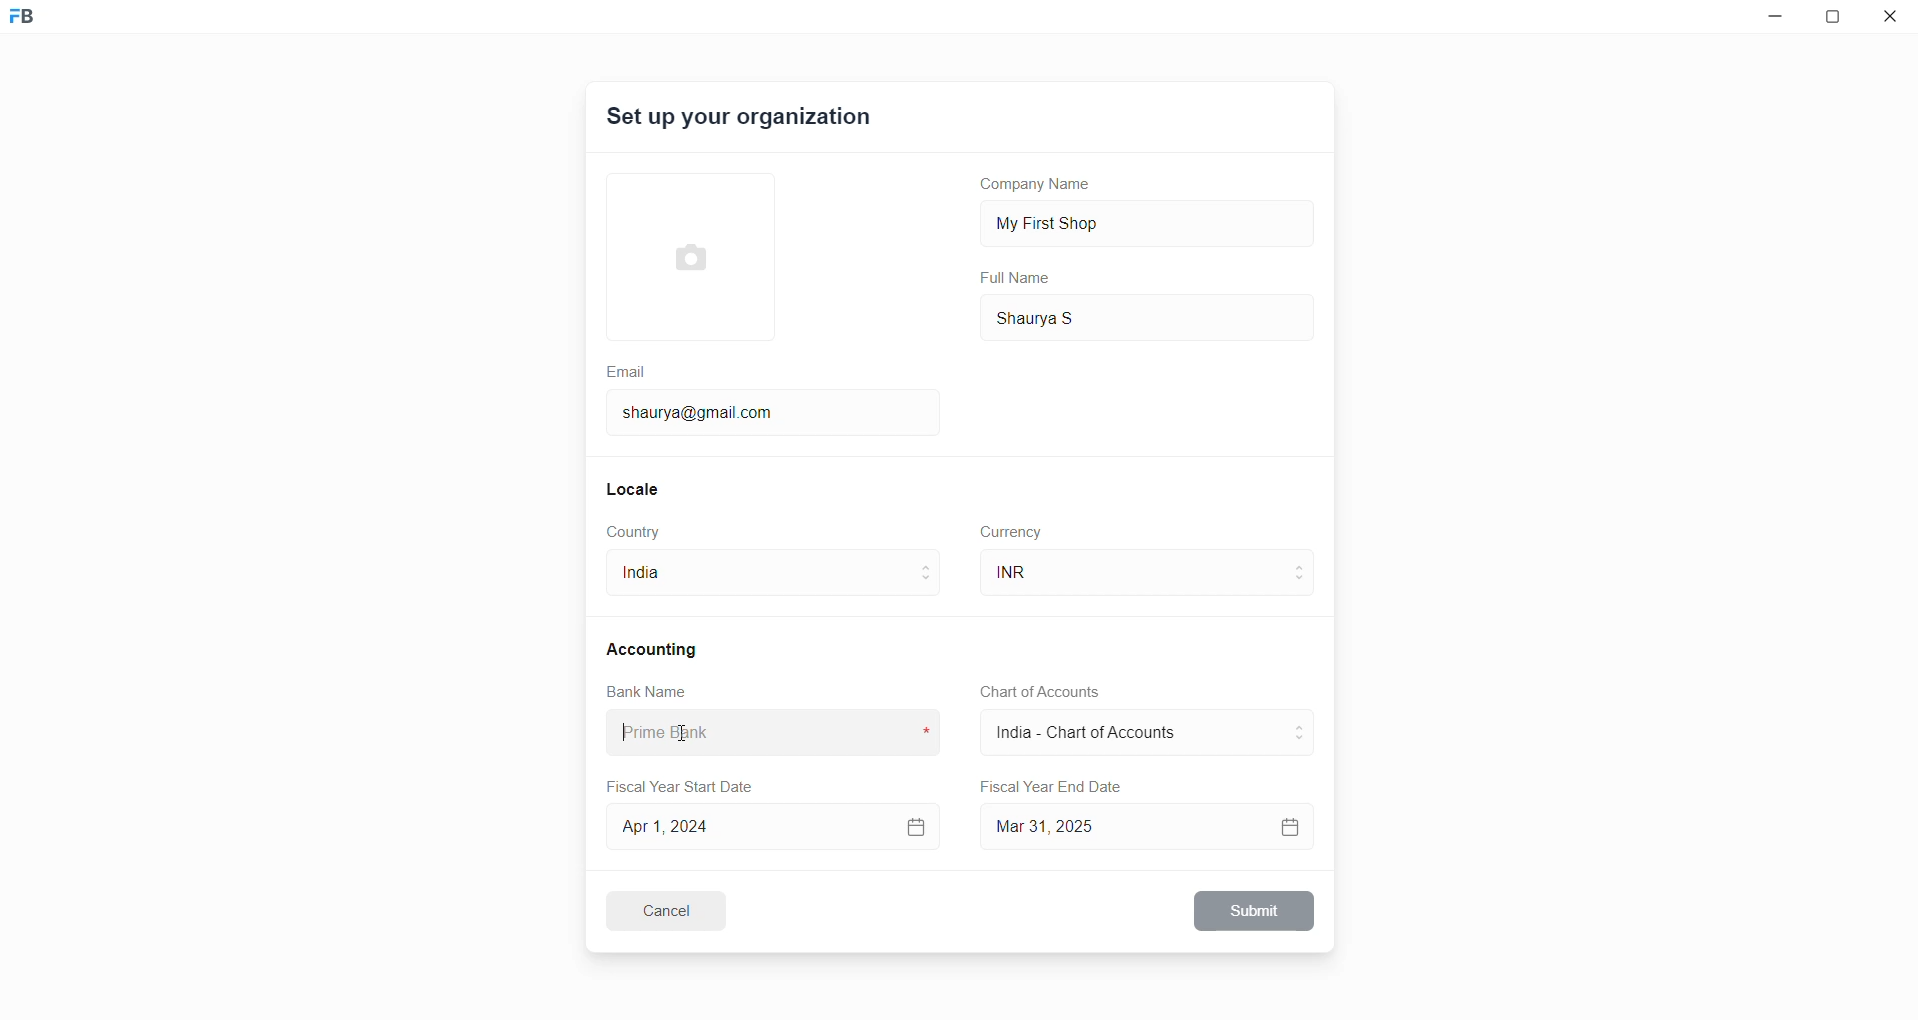 This screenshot has height=1020, width=1918. I want to click on Frappe Book logo, so click(39, 25).